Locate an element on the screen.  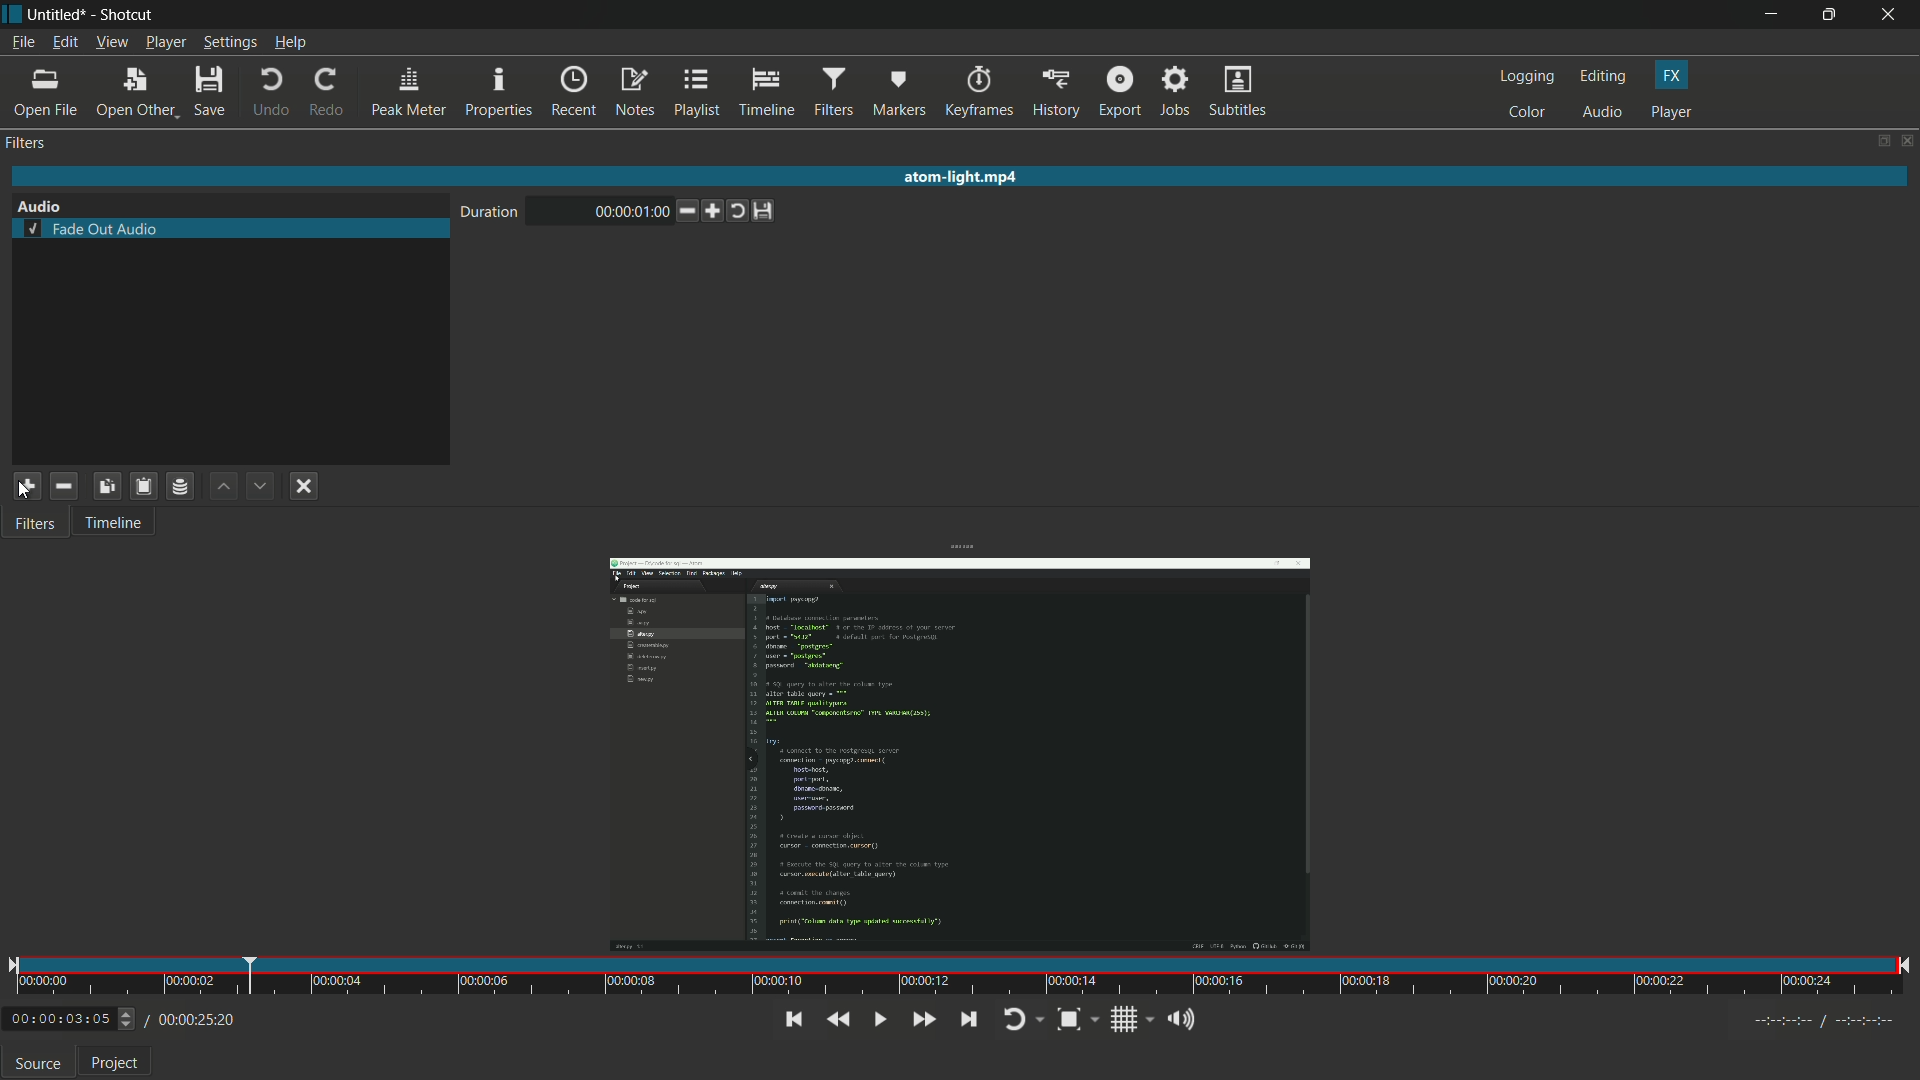
player menu is located at coordinates (166, 44).